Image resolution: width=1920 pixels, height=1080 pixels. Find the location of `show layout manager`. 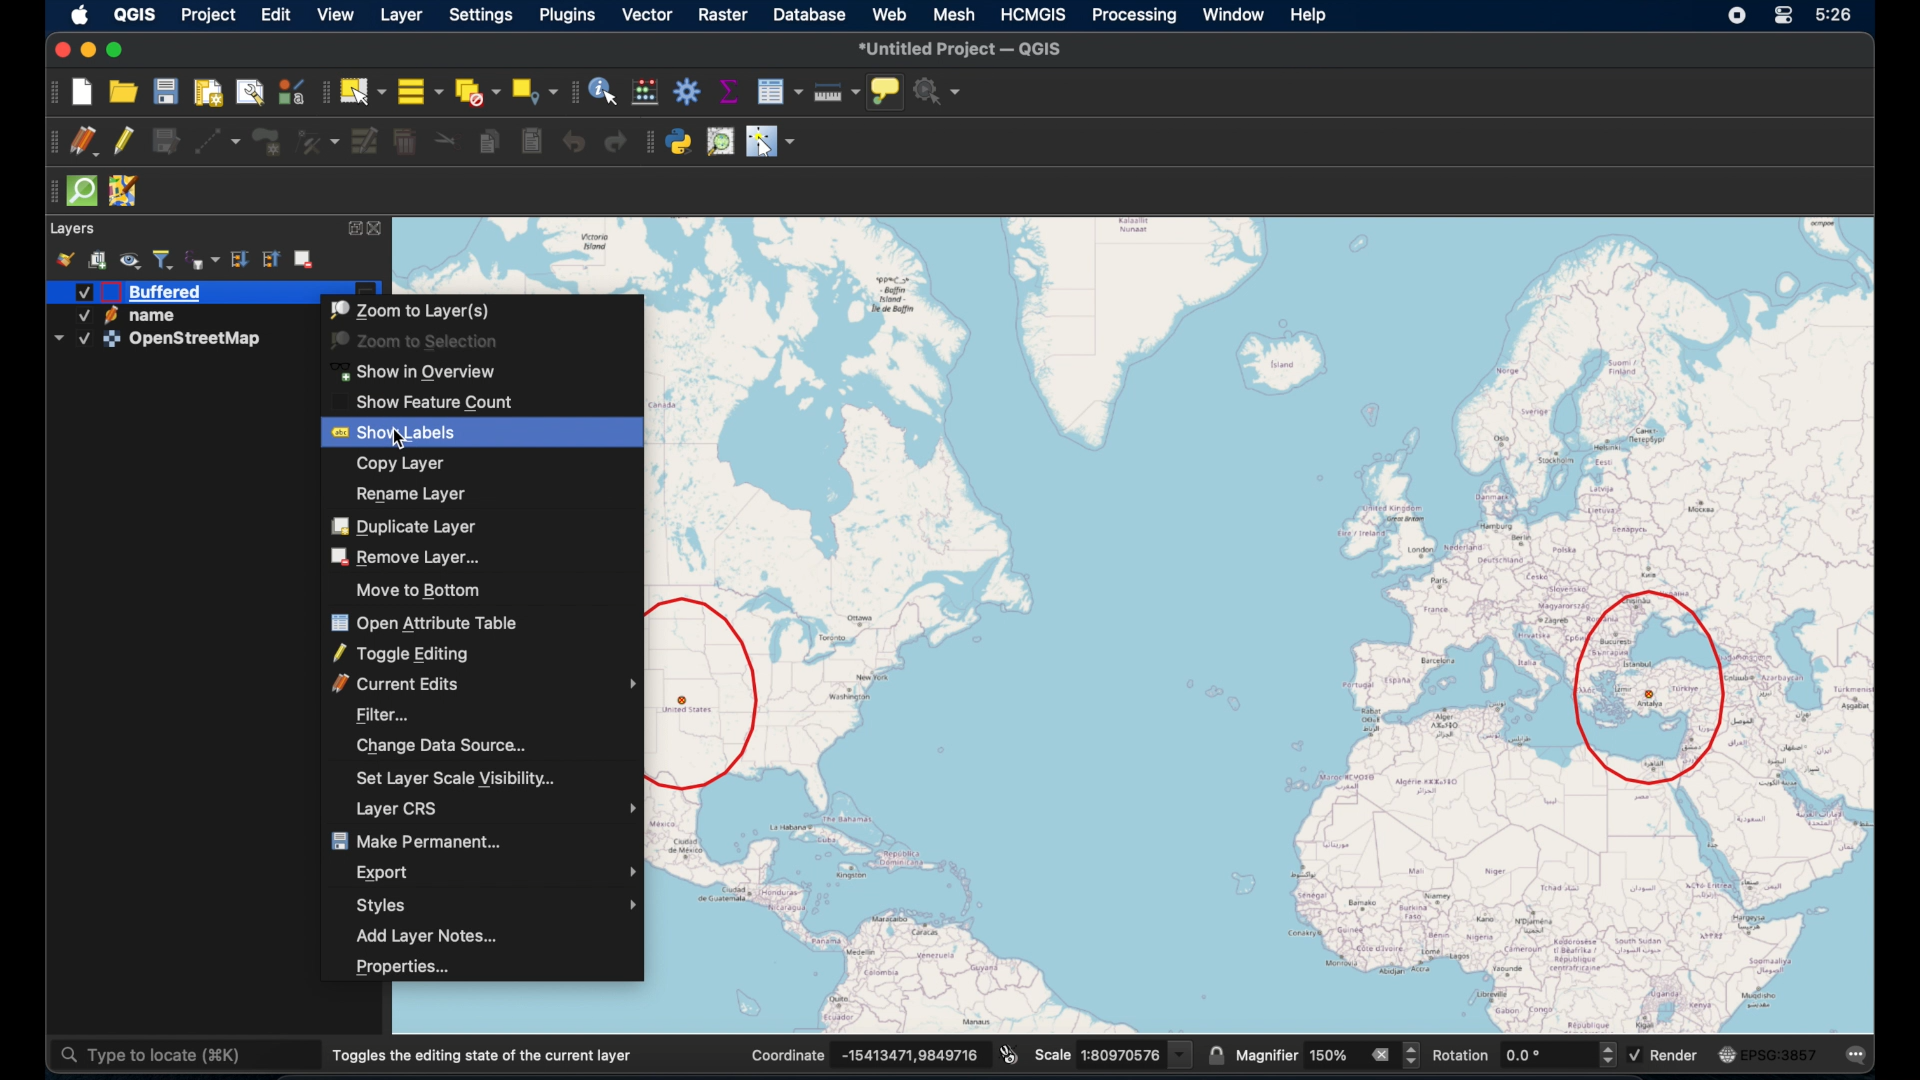

show layout manager is located at coordinates (249, 93).